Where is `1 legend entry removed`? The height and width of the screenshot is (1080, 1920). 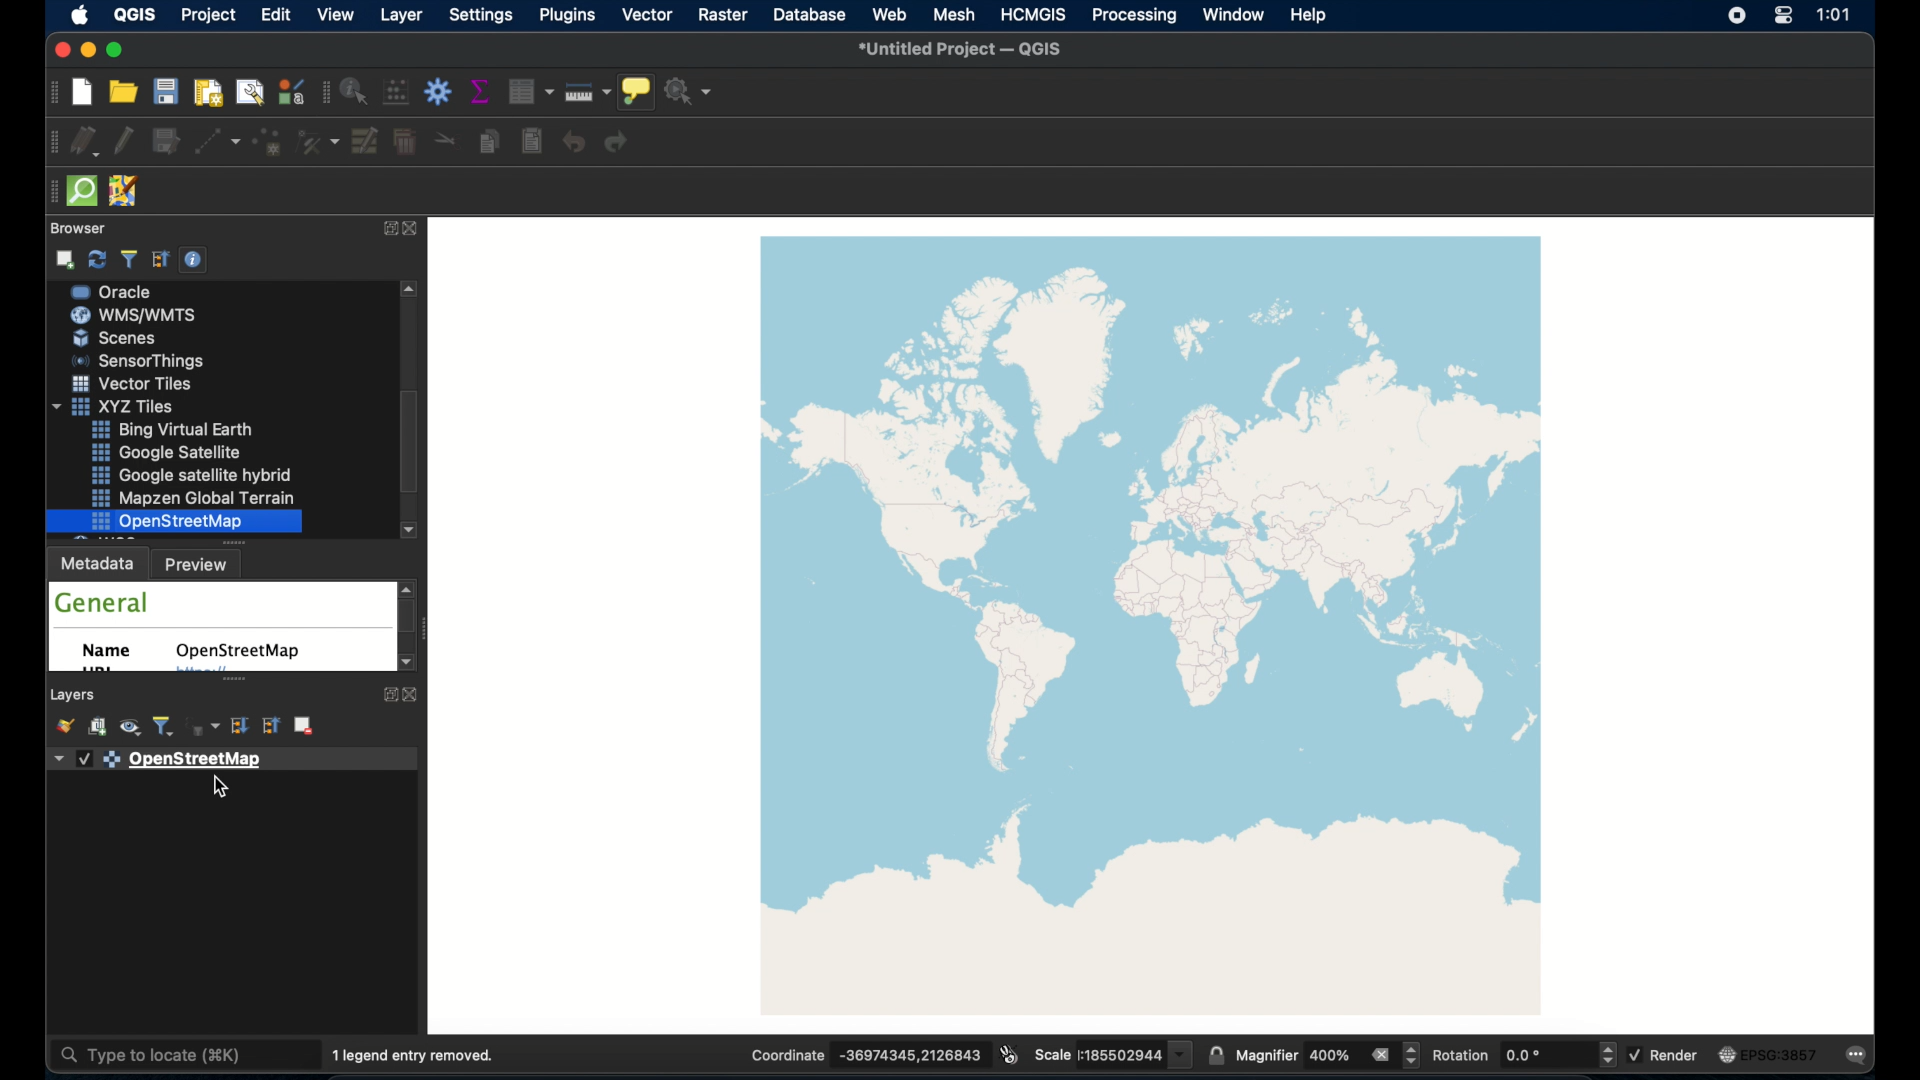 1 legend entry removed is located at coordinates (414, 1056).